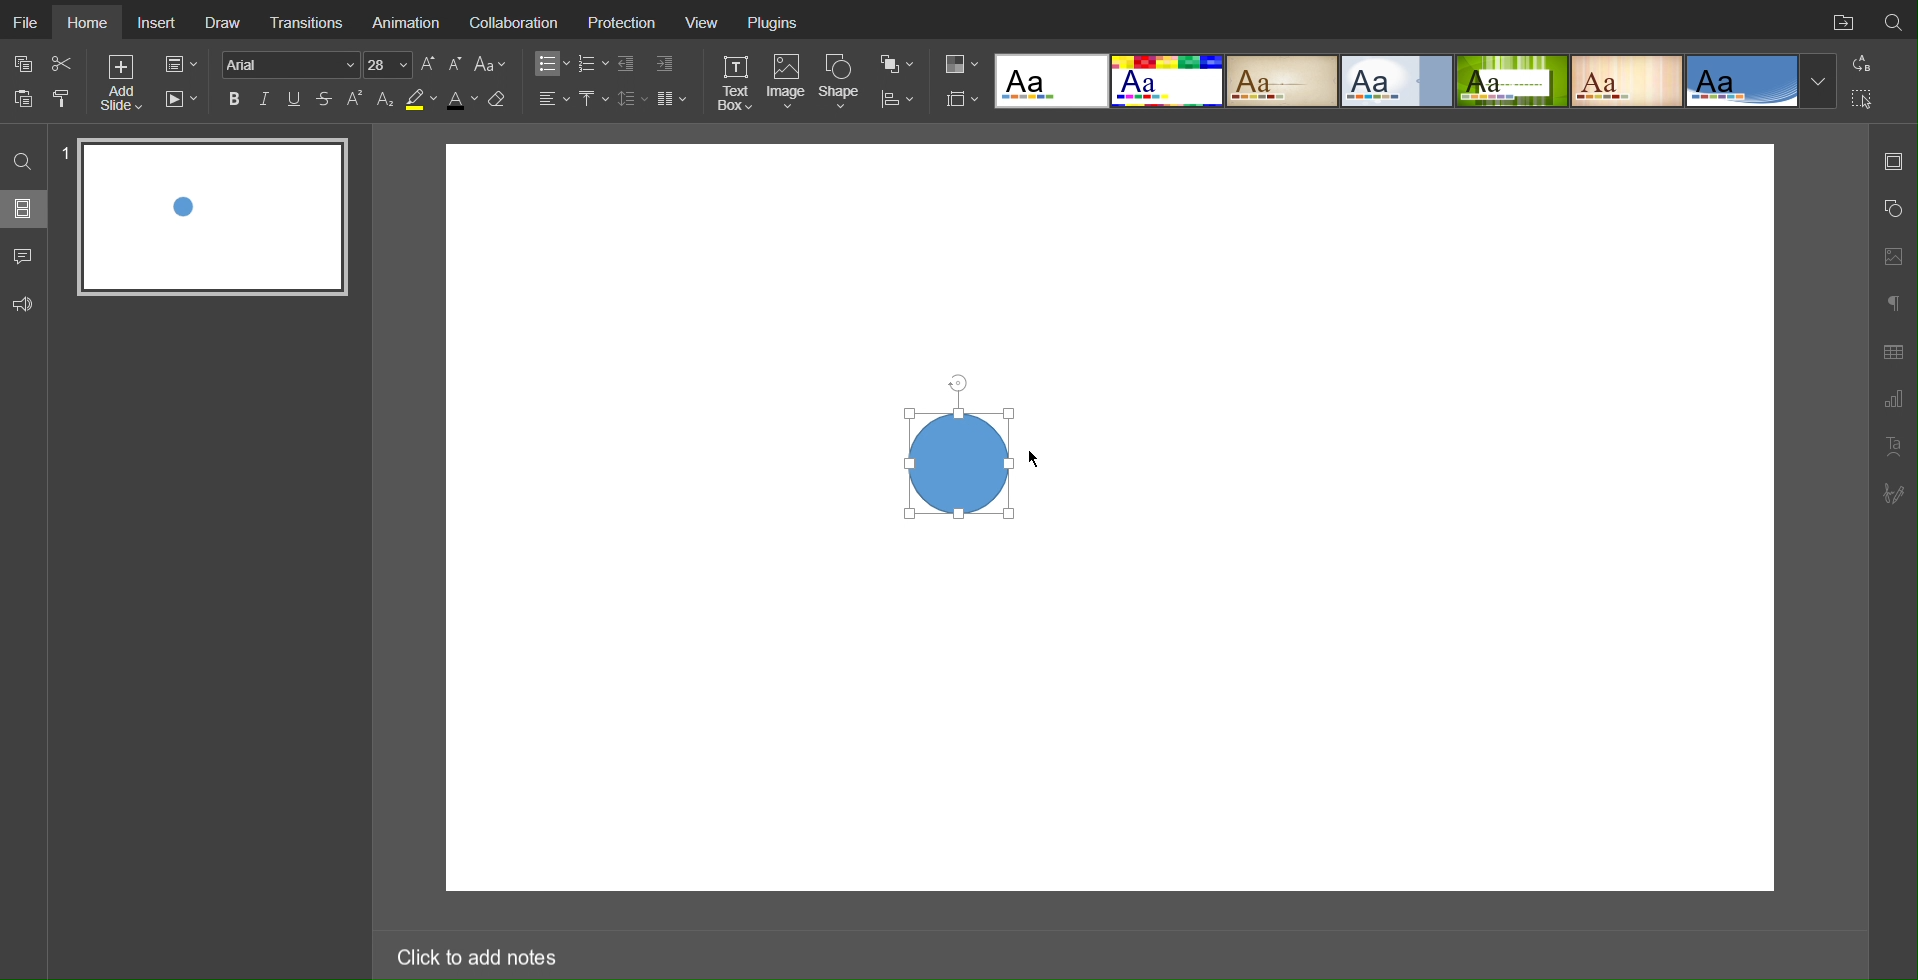  I want to click on Search, so click(1894, 19).